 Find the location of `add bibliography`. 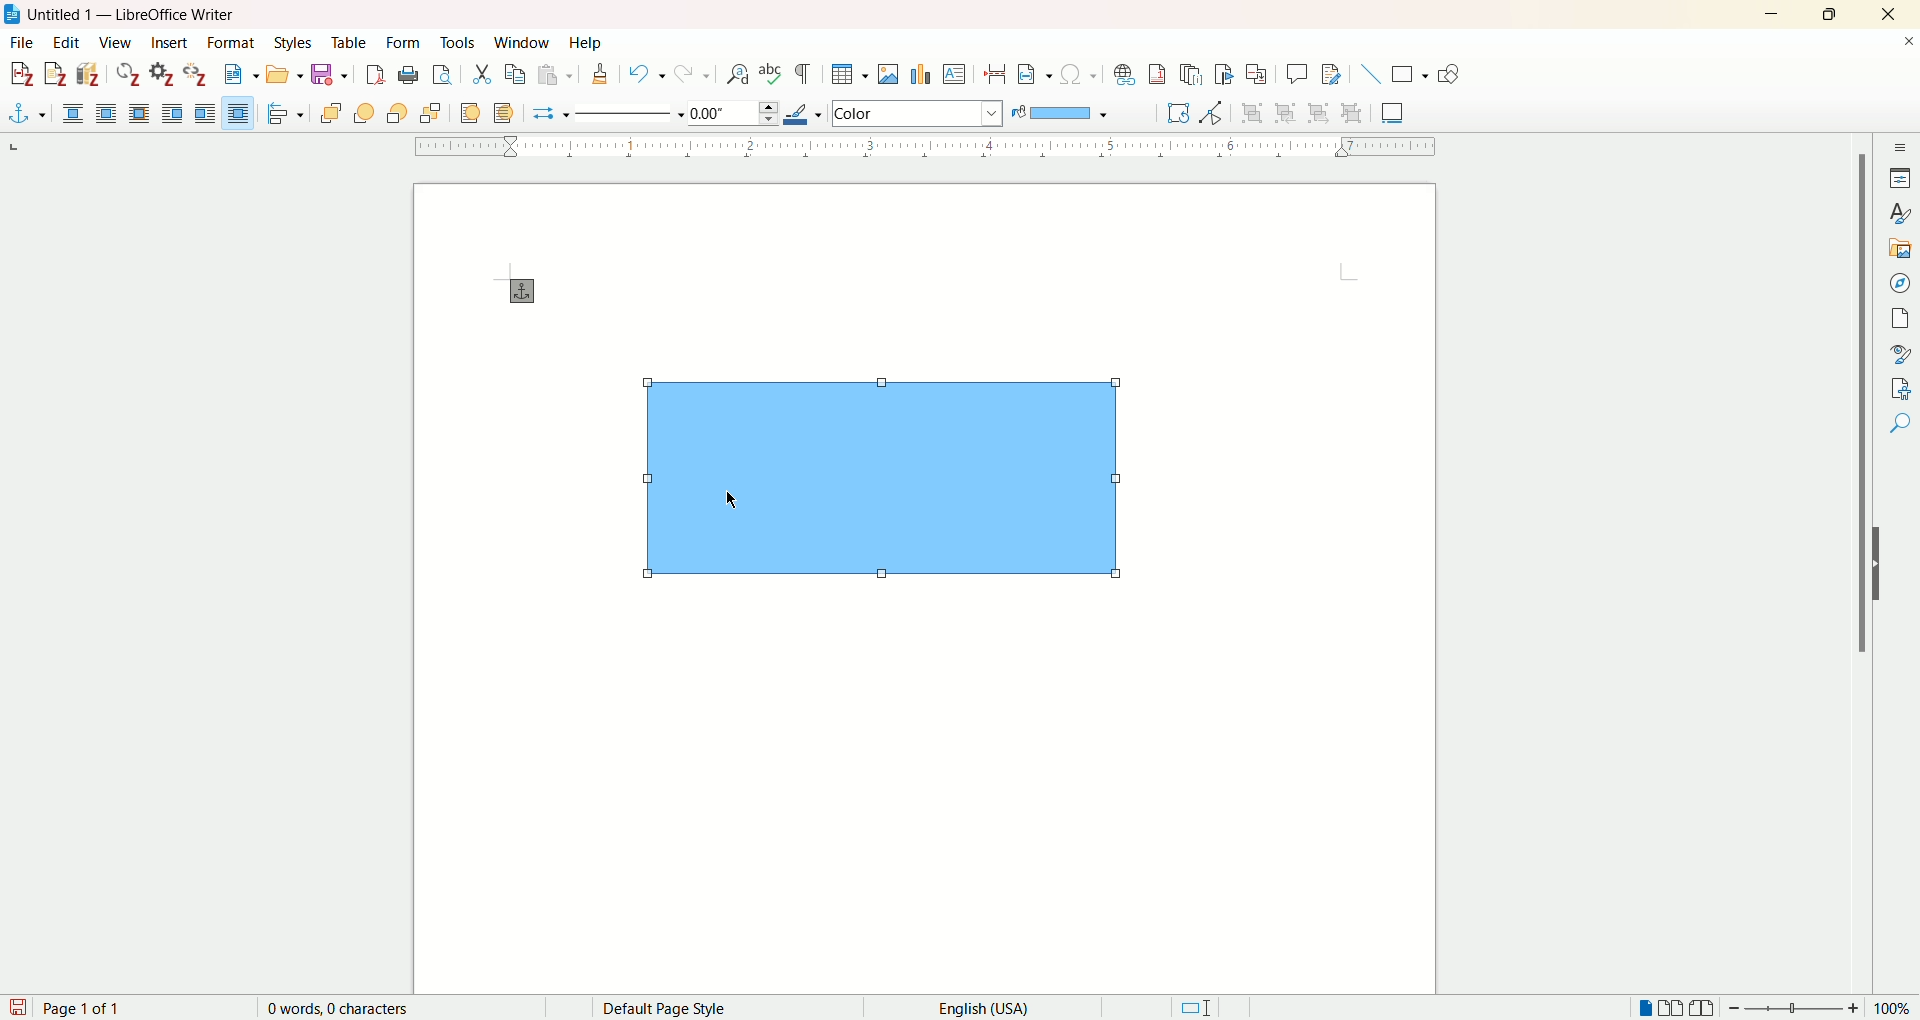

add bibliography is located at coordinates (90, 75).